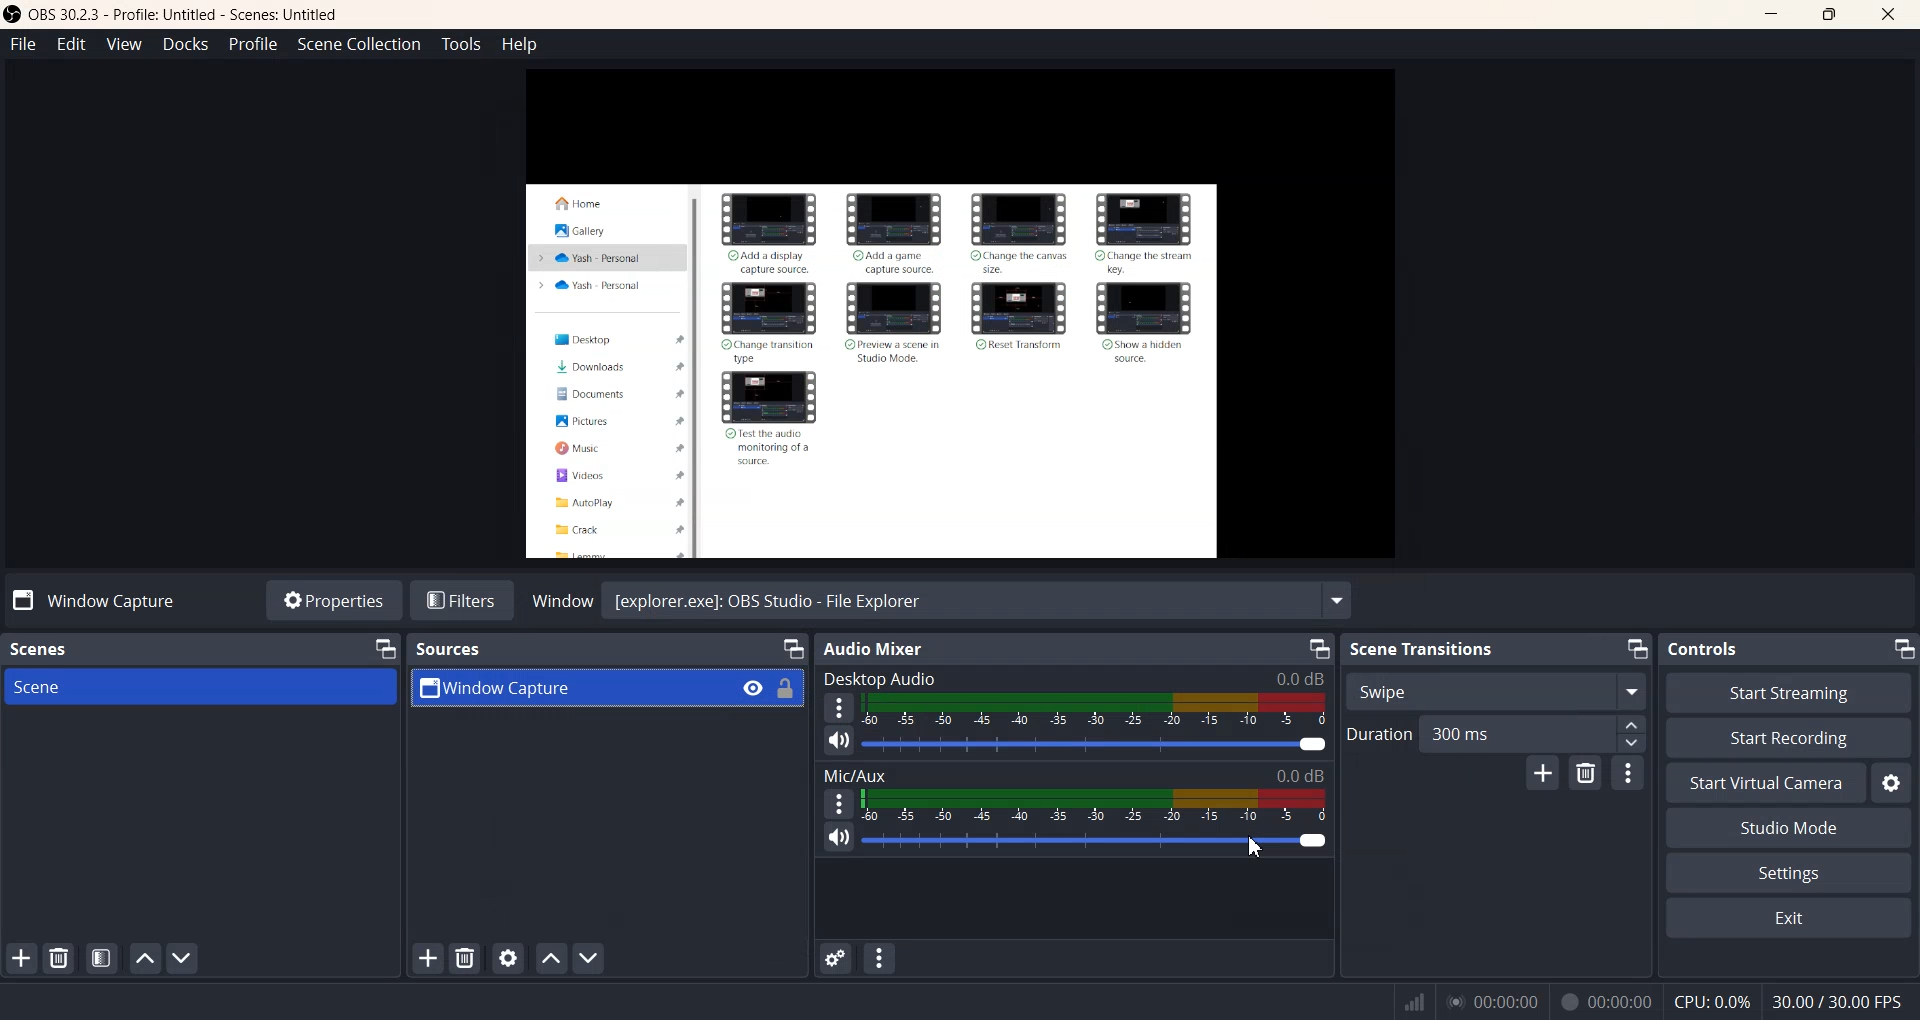 This screenshot has width=1920, height=1020. What do you see at coordinates (331, 599) in the screenshot?
I see `Properties` at bounding box center [331, 599].